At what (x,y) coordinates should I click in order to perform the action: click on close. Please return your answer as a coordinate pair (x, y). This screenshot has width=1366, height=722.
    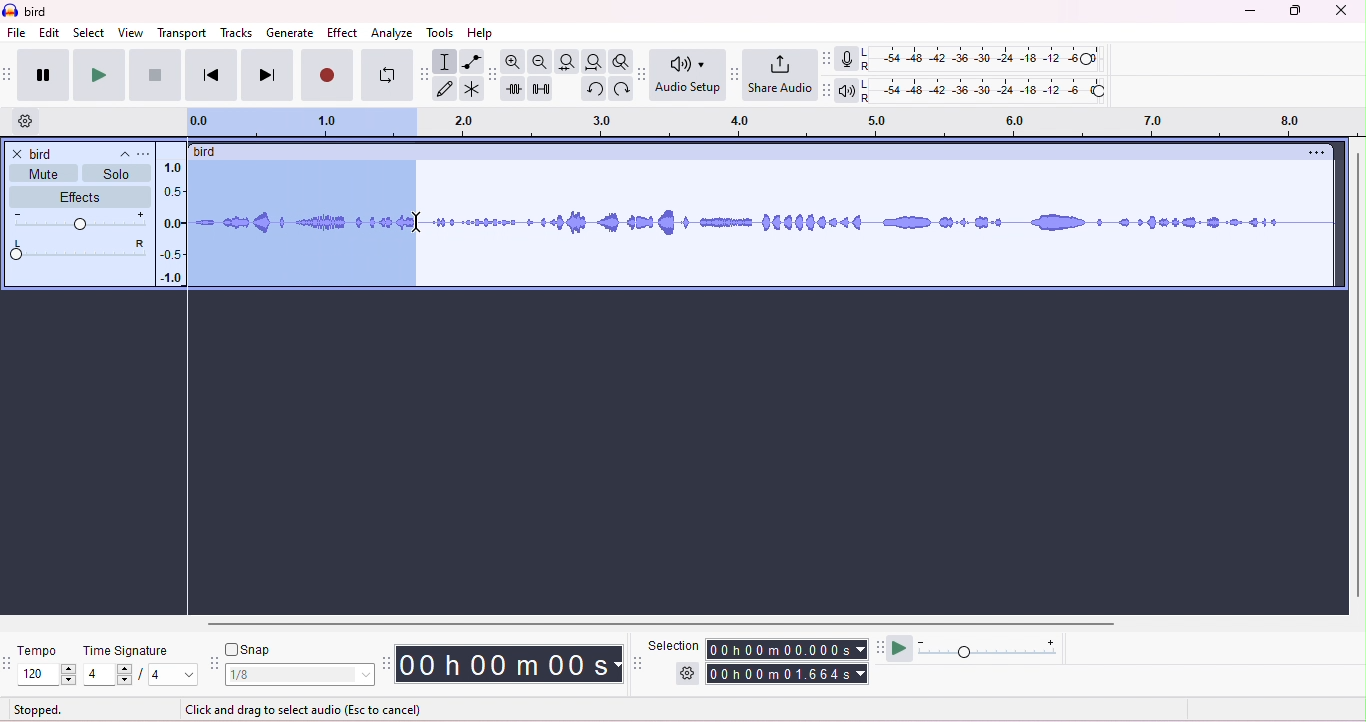
    Looking at the image, I should click on (1340, 10).